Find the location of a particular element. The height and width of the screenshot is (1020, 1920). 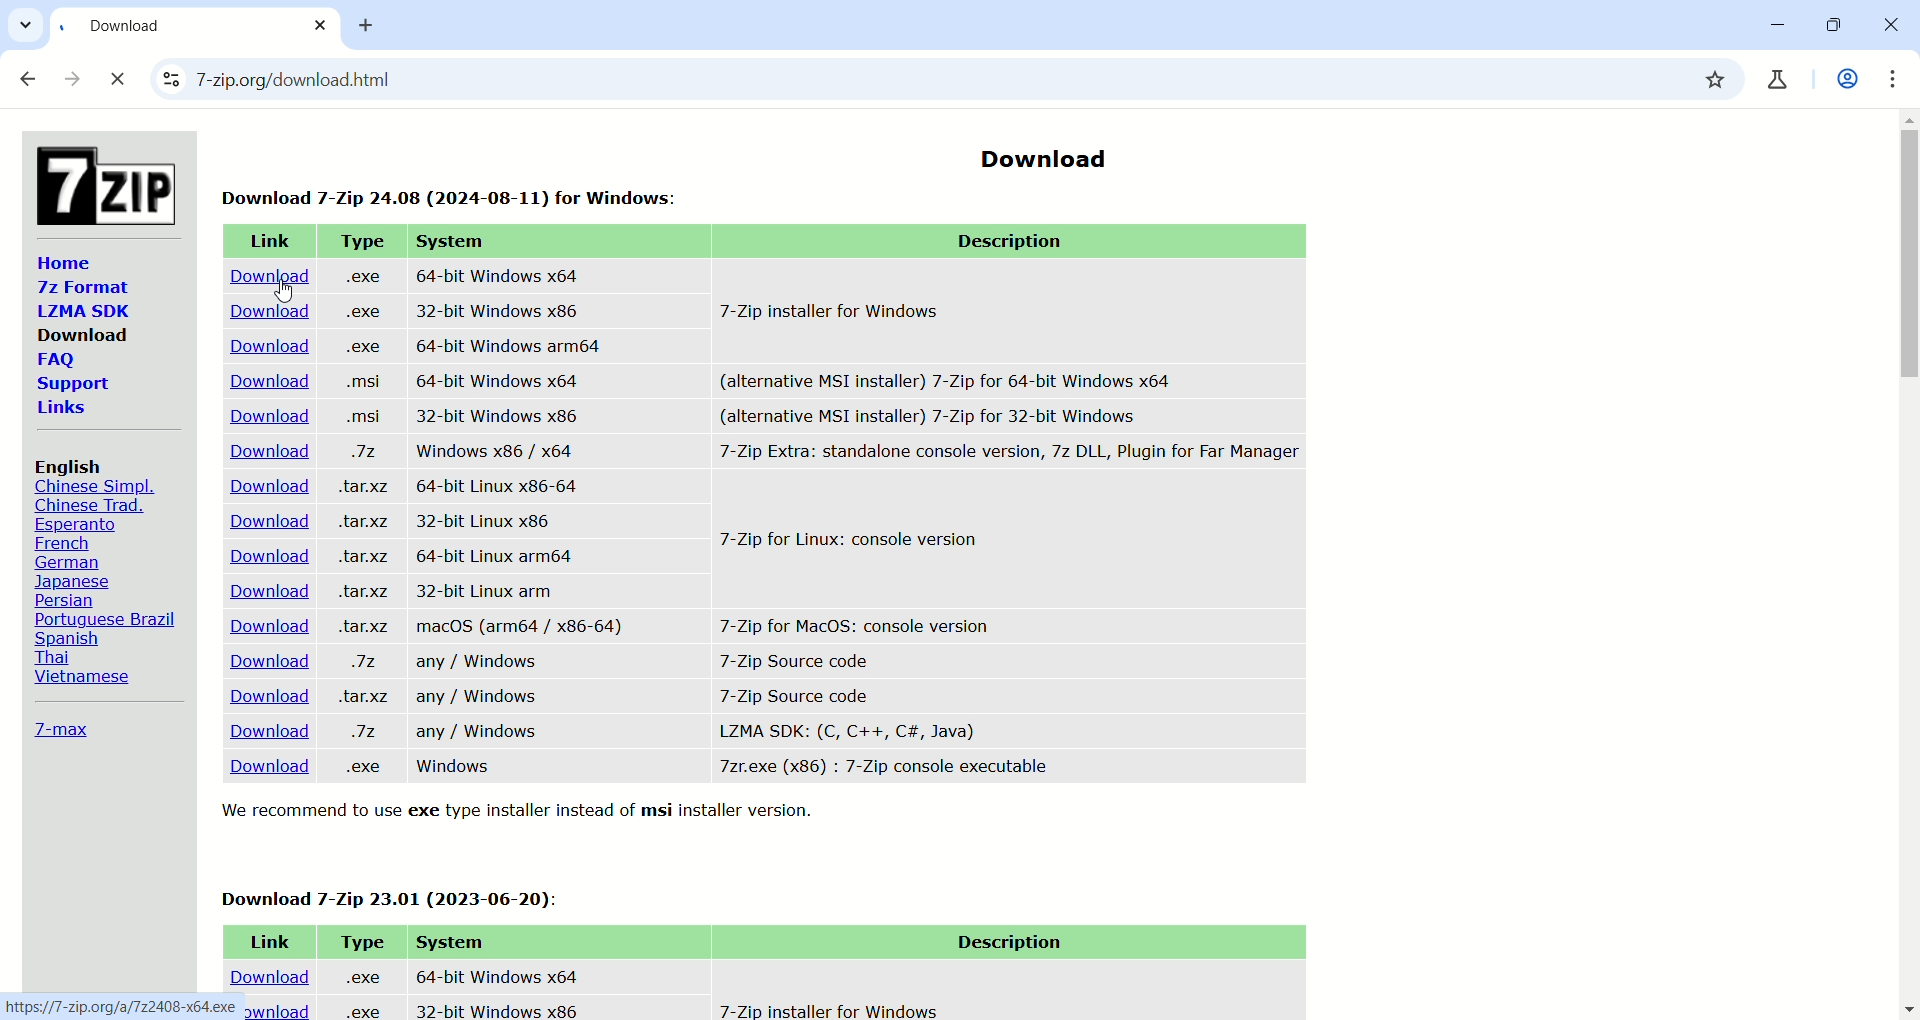

System is located at coordinates (450, 941).